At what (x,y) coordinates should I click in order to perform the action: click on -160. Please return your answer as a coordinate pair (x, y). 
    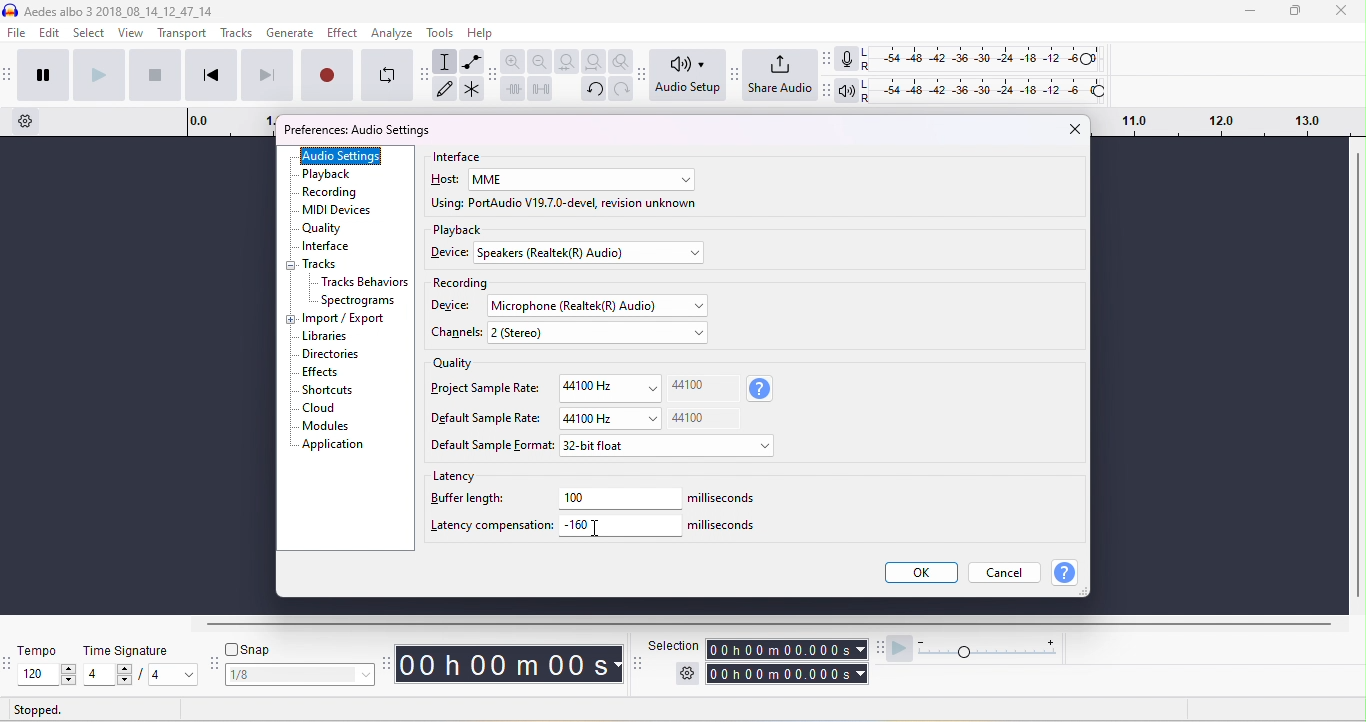
    Looking at the image, I should click on (575, 522).